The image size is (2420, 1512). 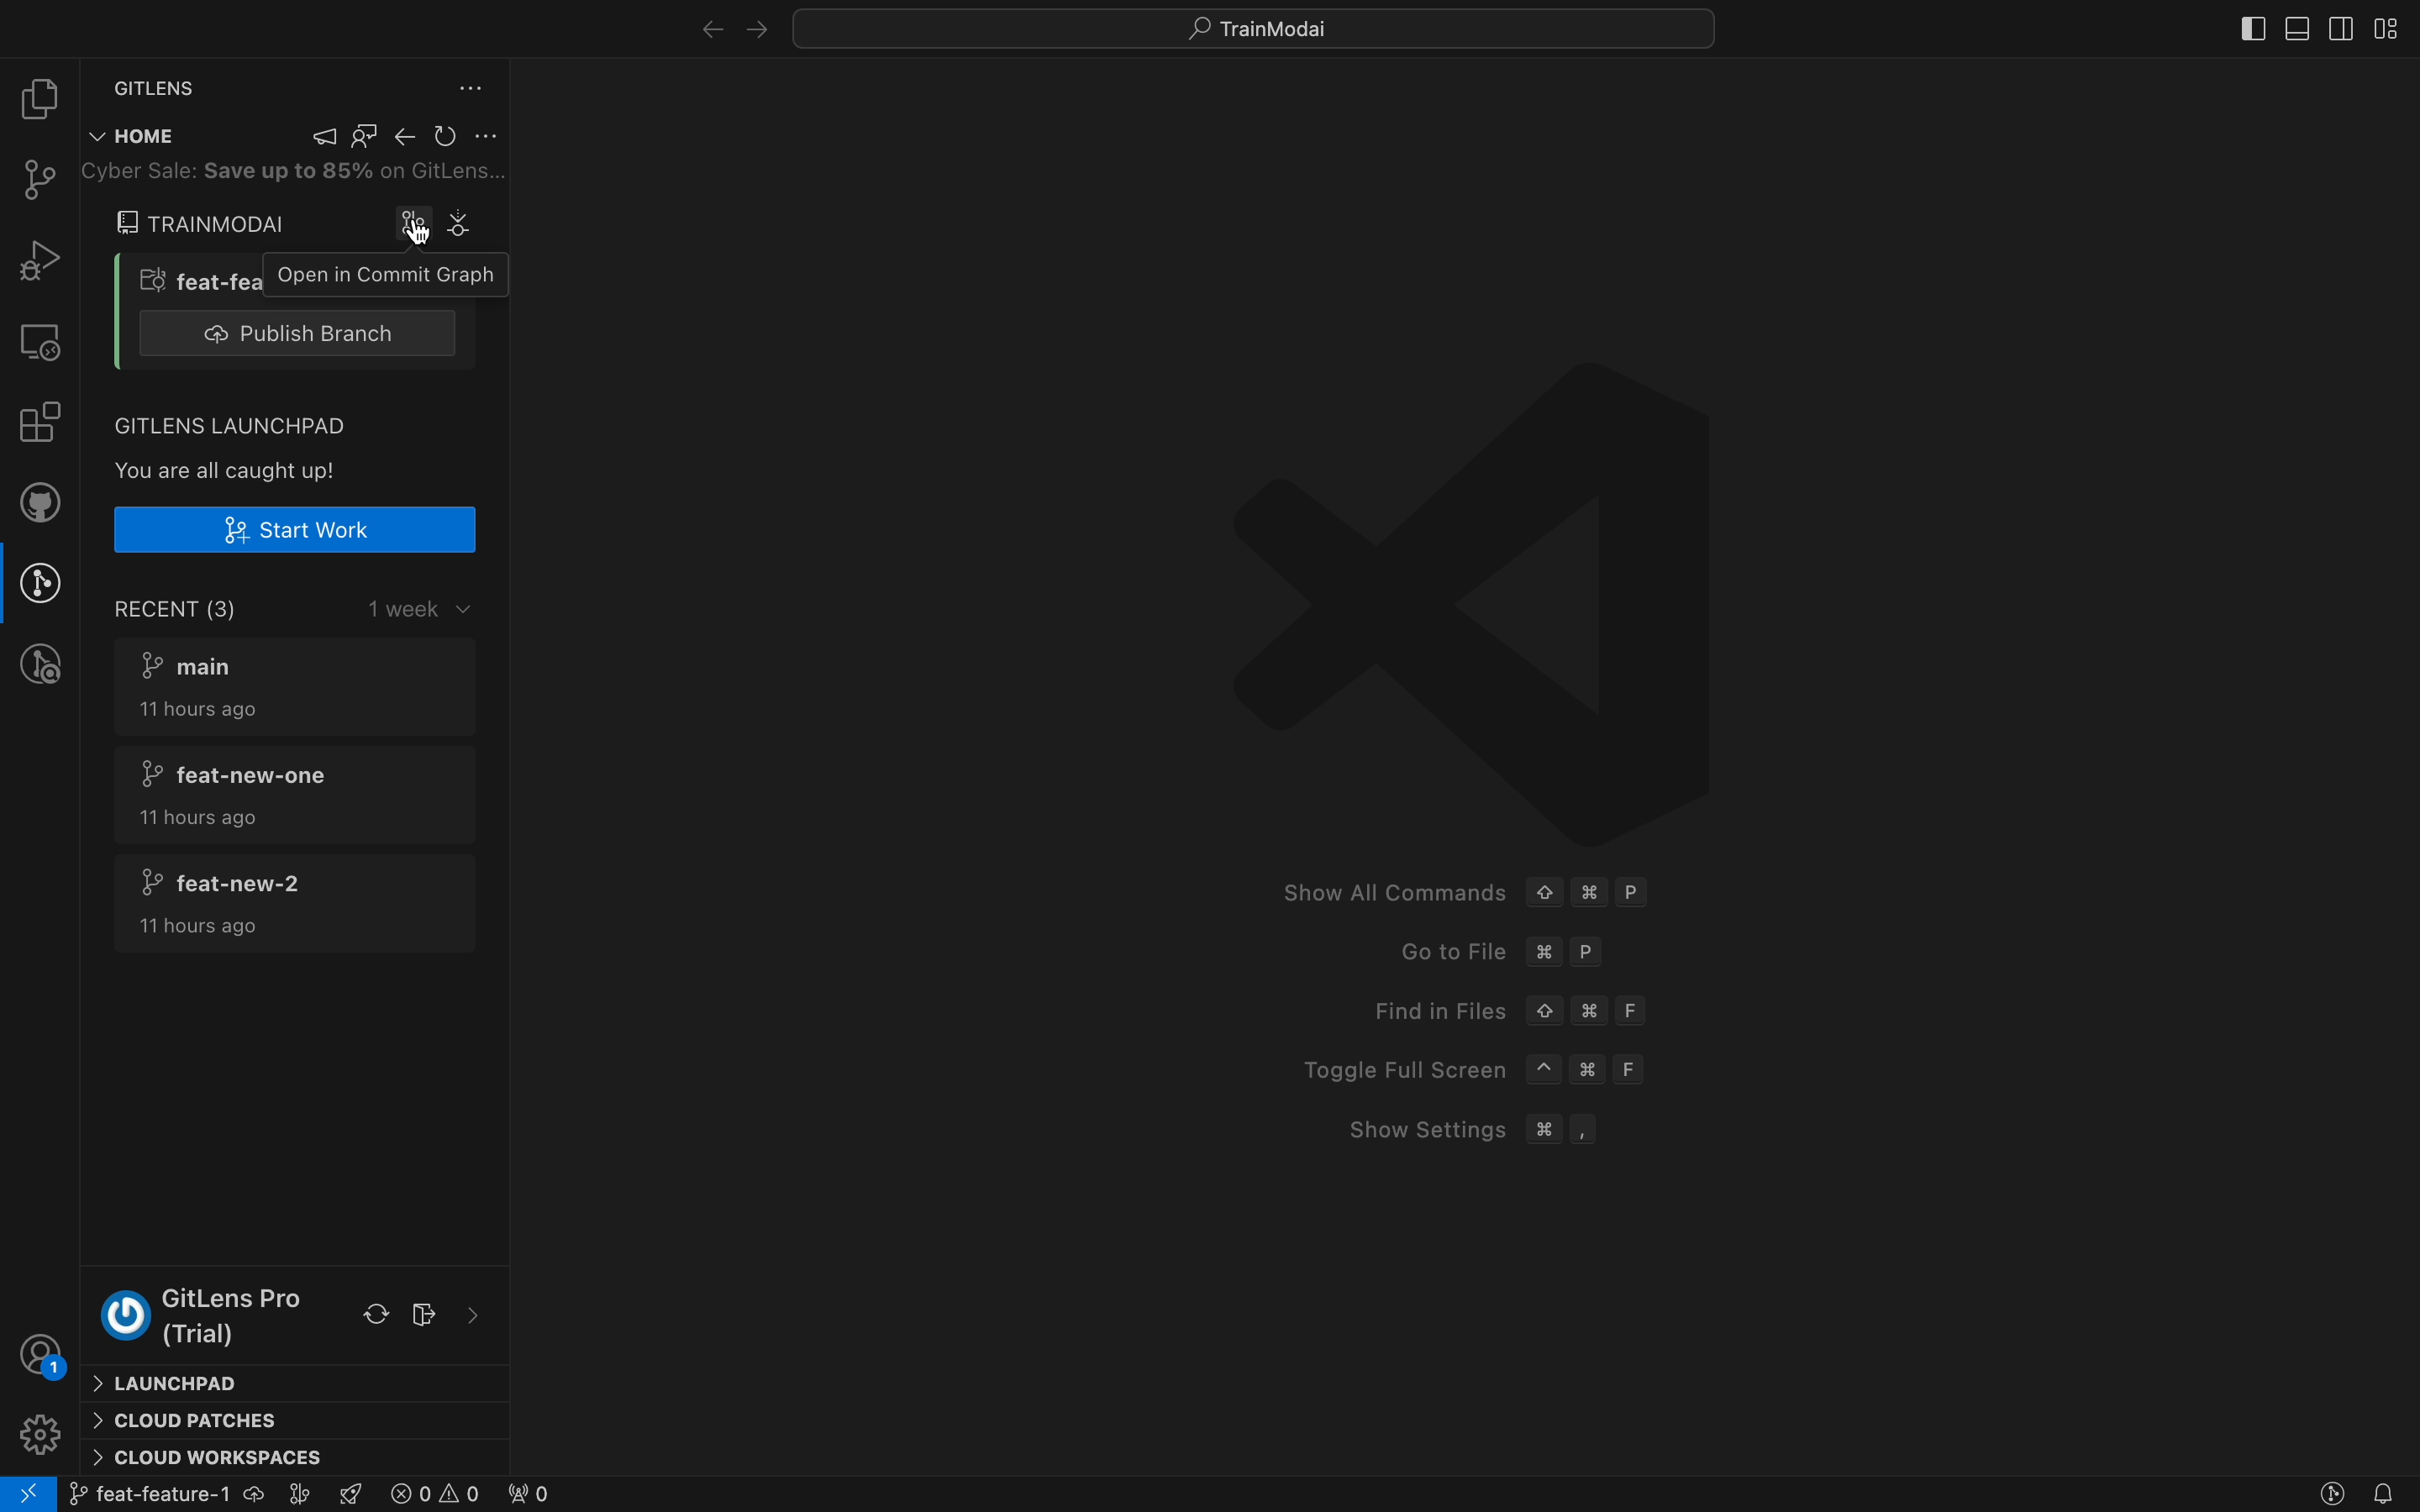 What do you see at coordinates (293, 1460) in the screenshot?
I see `workspaces` at bounding box center [293, 1460].